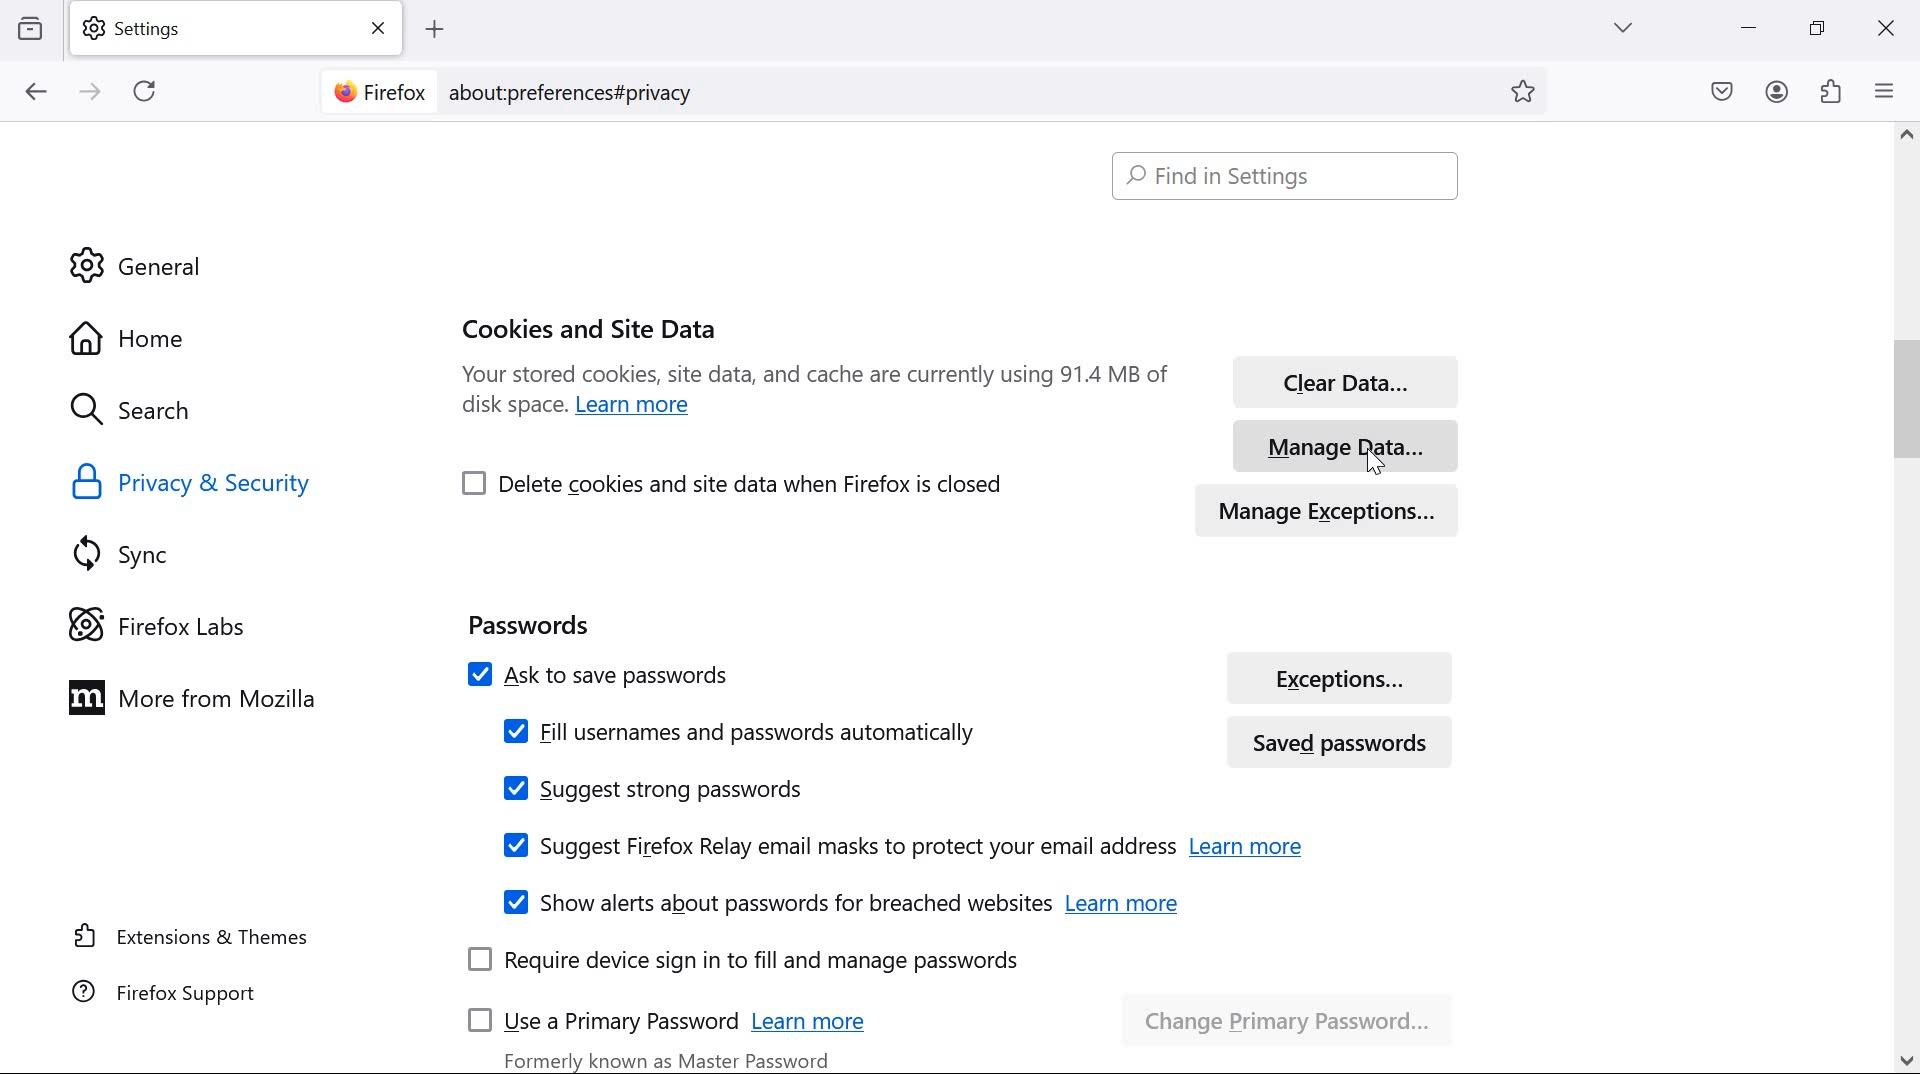 This screenshot has height=1074, width=1920. What do you see at coordinates (434, 30) in the screenshot?
I see `add tab` at bounding box center [434, 30].